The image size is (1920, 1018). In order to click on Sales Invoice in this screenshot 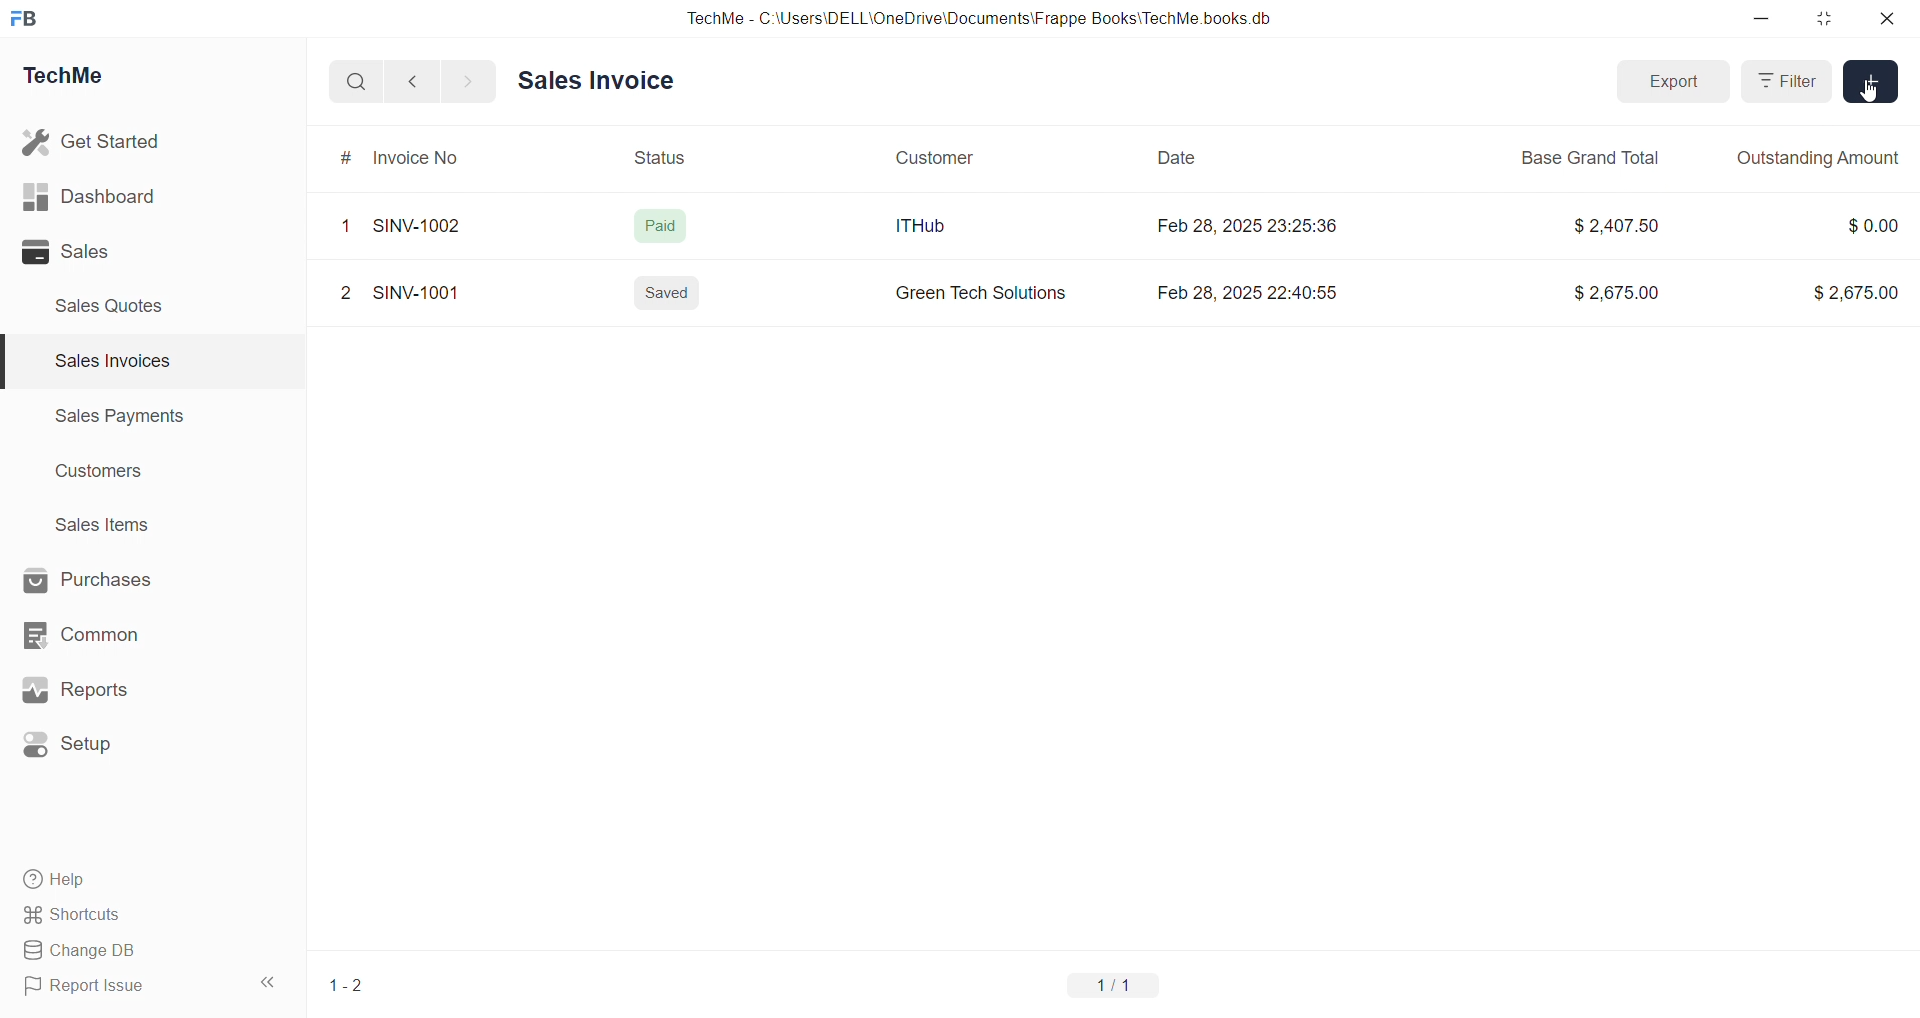, I will do `click(601, 79)`.